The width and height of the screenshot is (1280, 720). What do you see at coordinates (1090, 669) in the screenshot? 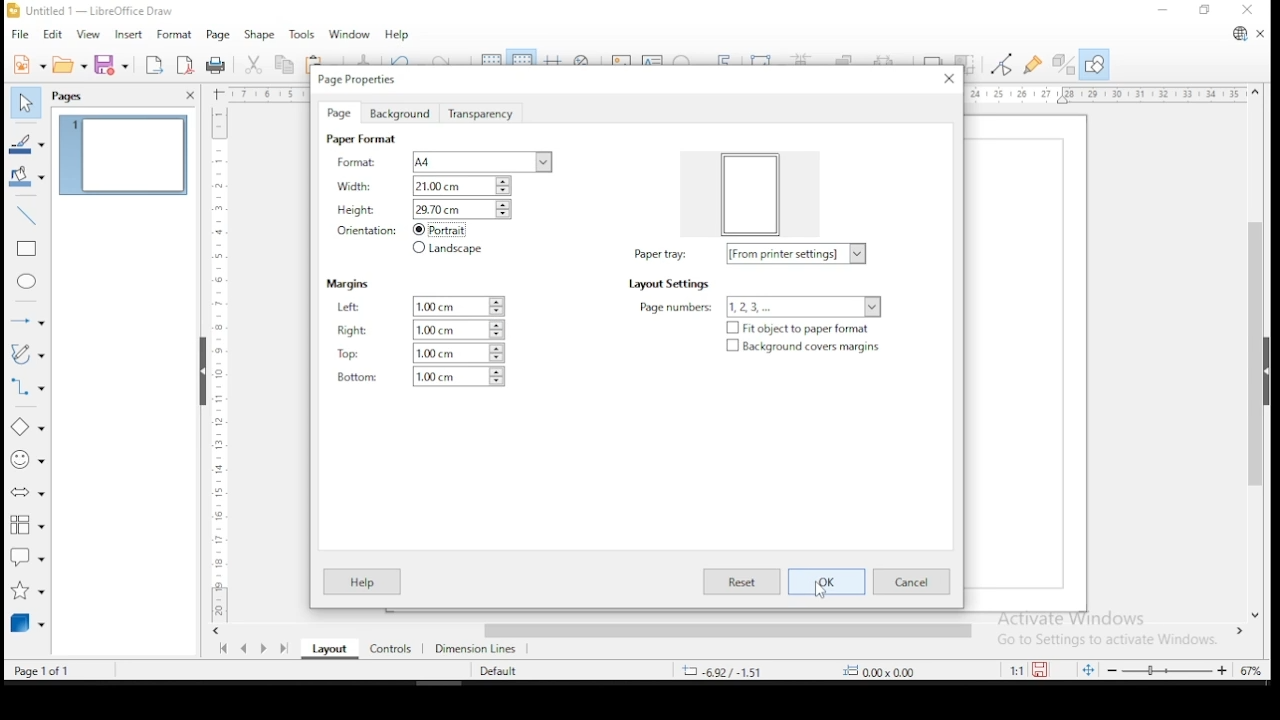
I see `fit document to window` at bounding box center [1090, 669].